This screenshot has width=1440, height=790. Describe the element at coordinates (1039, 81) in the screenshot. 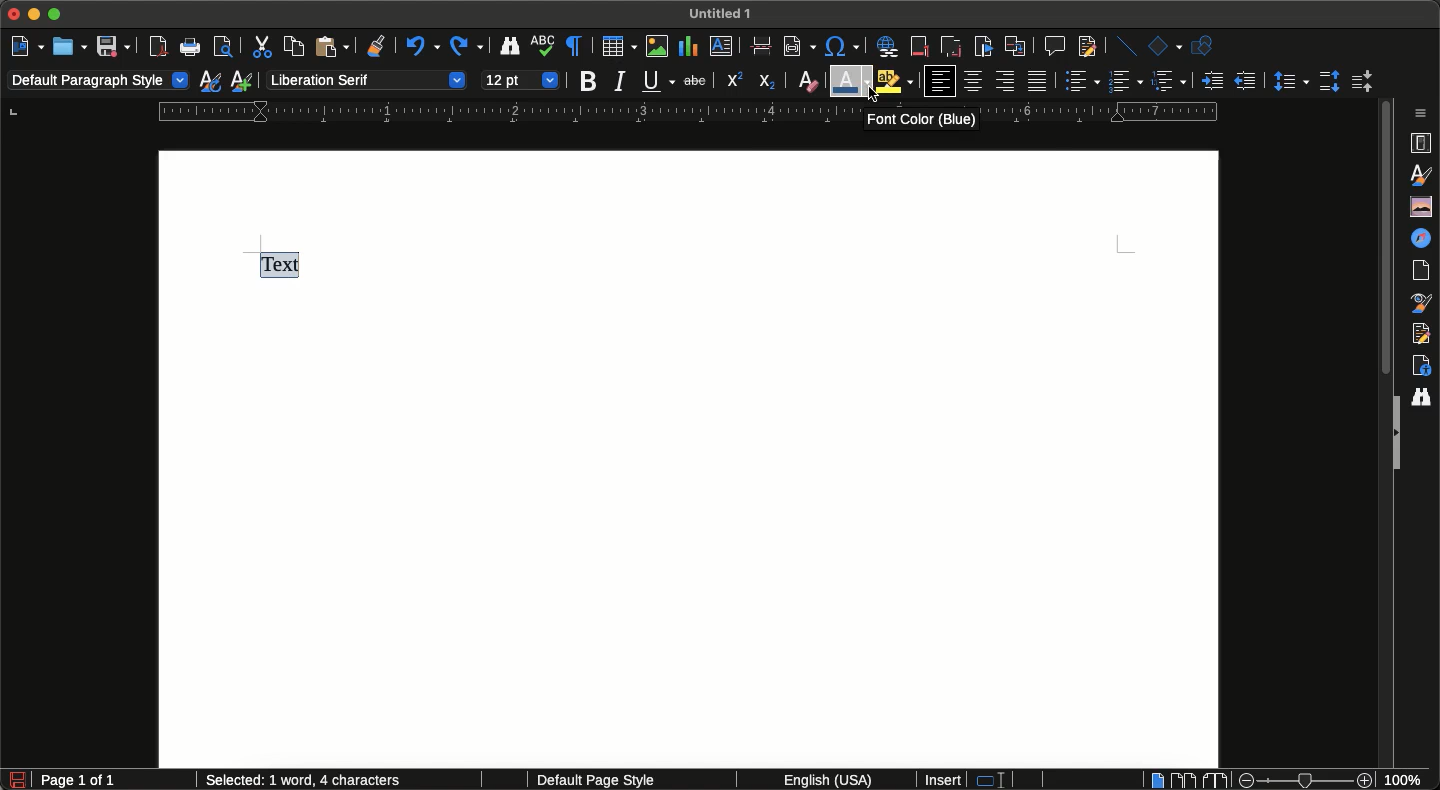

I see `Justified` at that location.